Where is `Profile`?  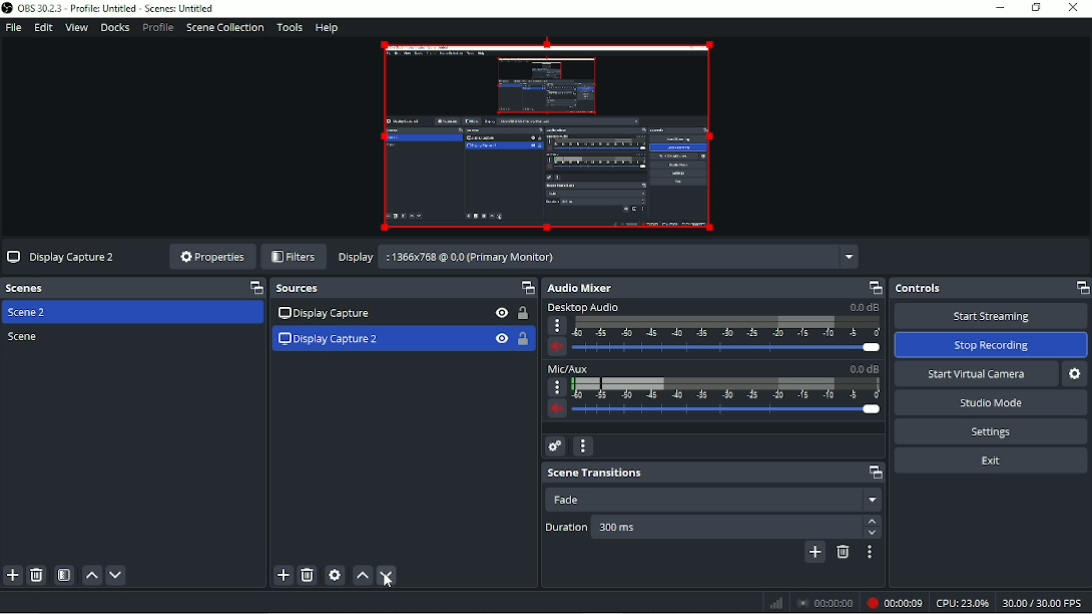
Profile is located at coordinates (157, 28).